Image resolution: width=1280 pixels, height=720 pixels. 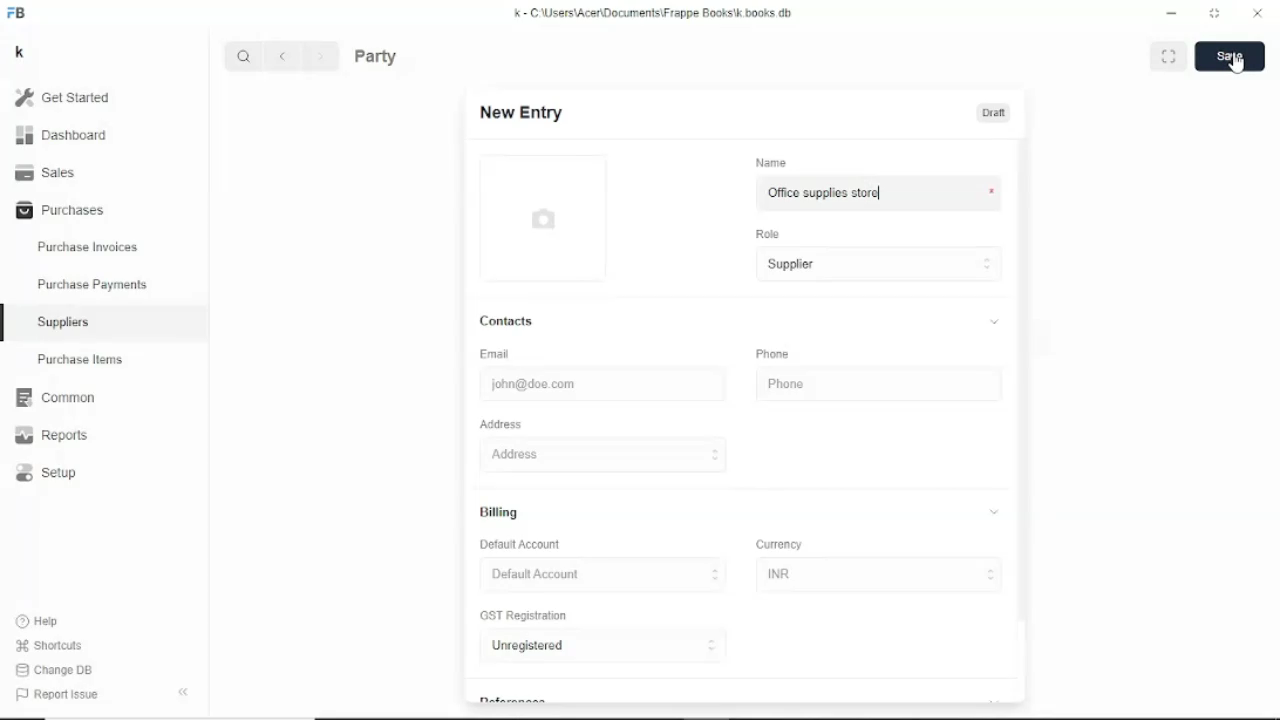 What do you see at coordinates (63, 97) in the screenshot?
I see `Get started` at bounding box center [63, 97].